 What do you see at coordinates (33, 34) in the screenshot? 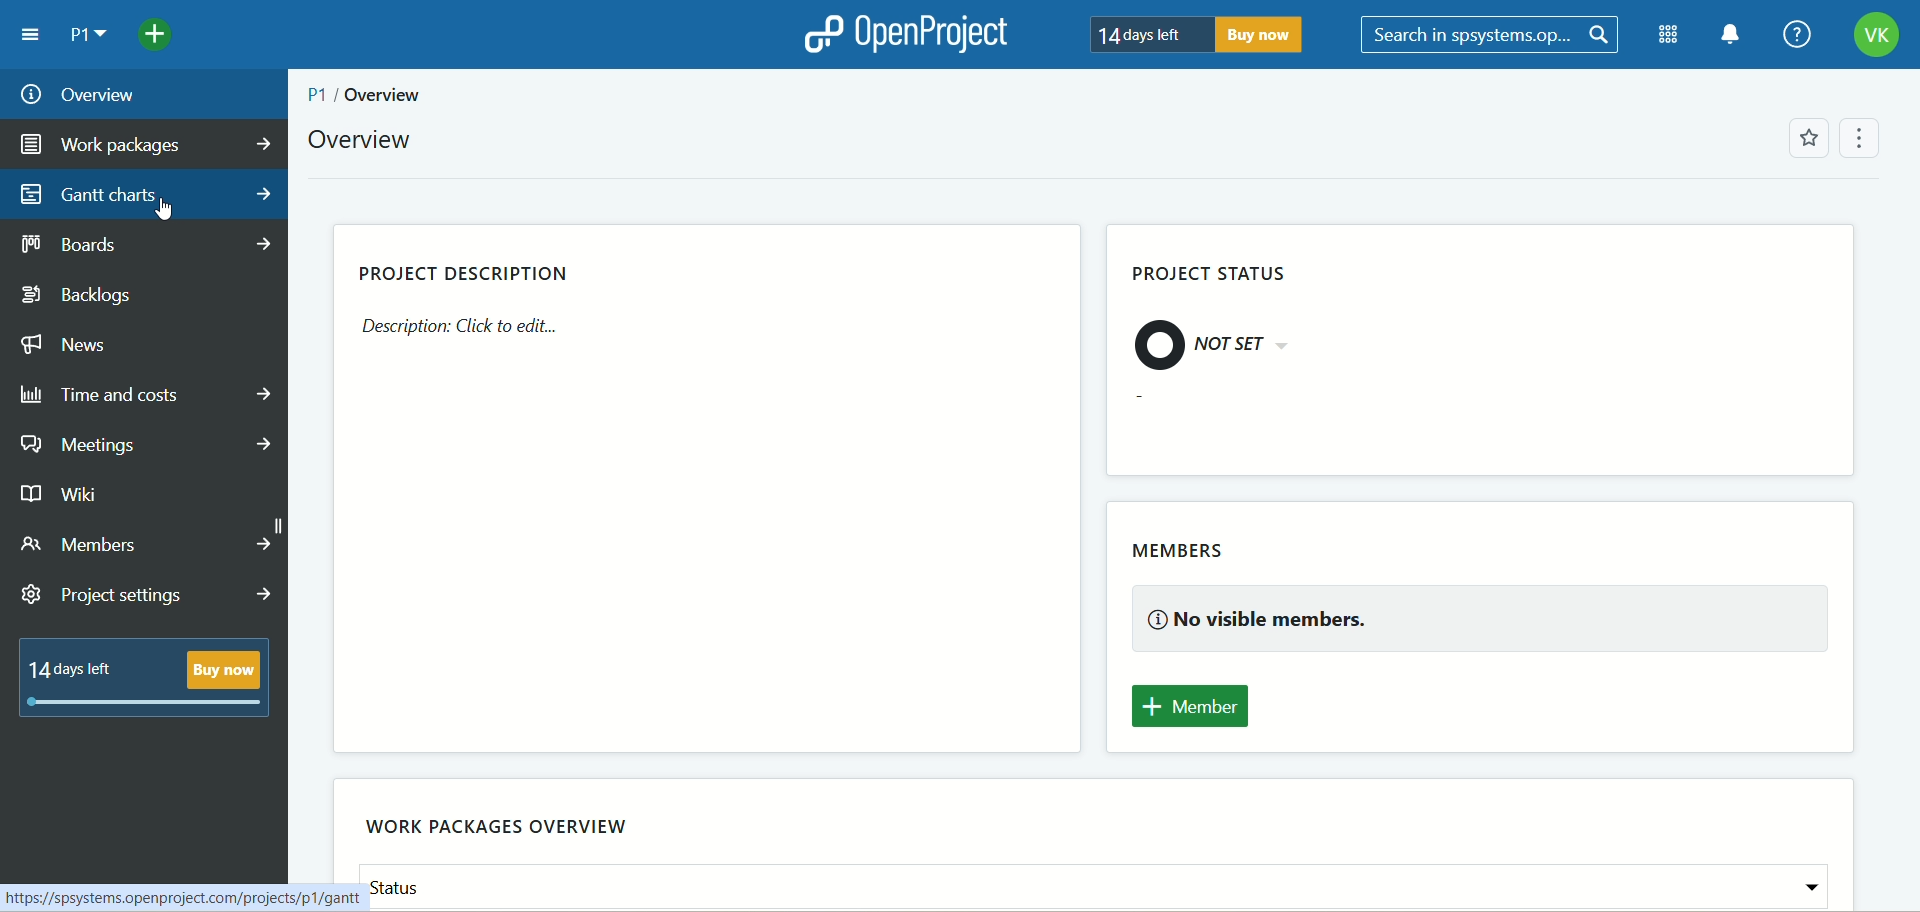
I see `menu` at bounding box center [33, 34].